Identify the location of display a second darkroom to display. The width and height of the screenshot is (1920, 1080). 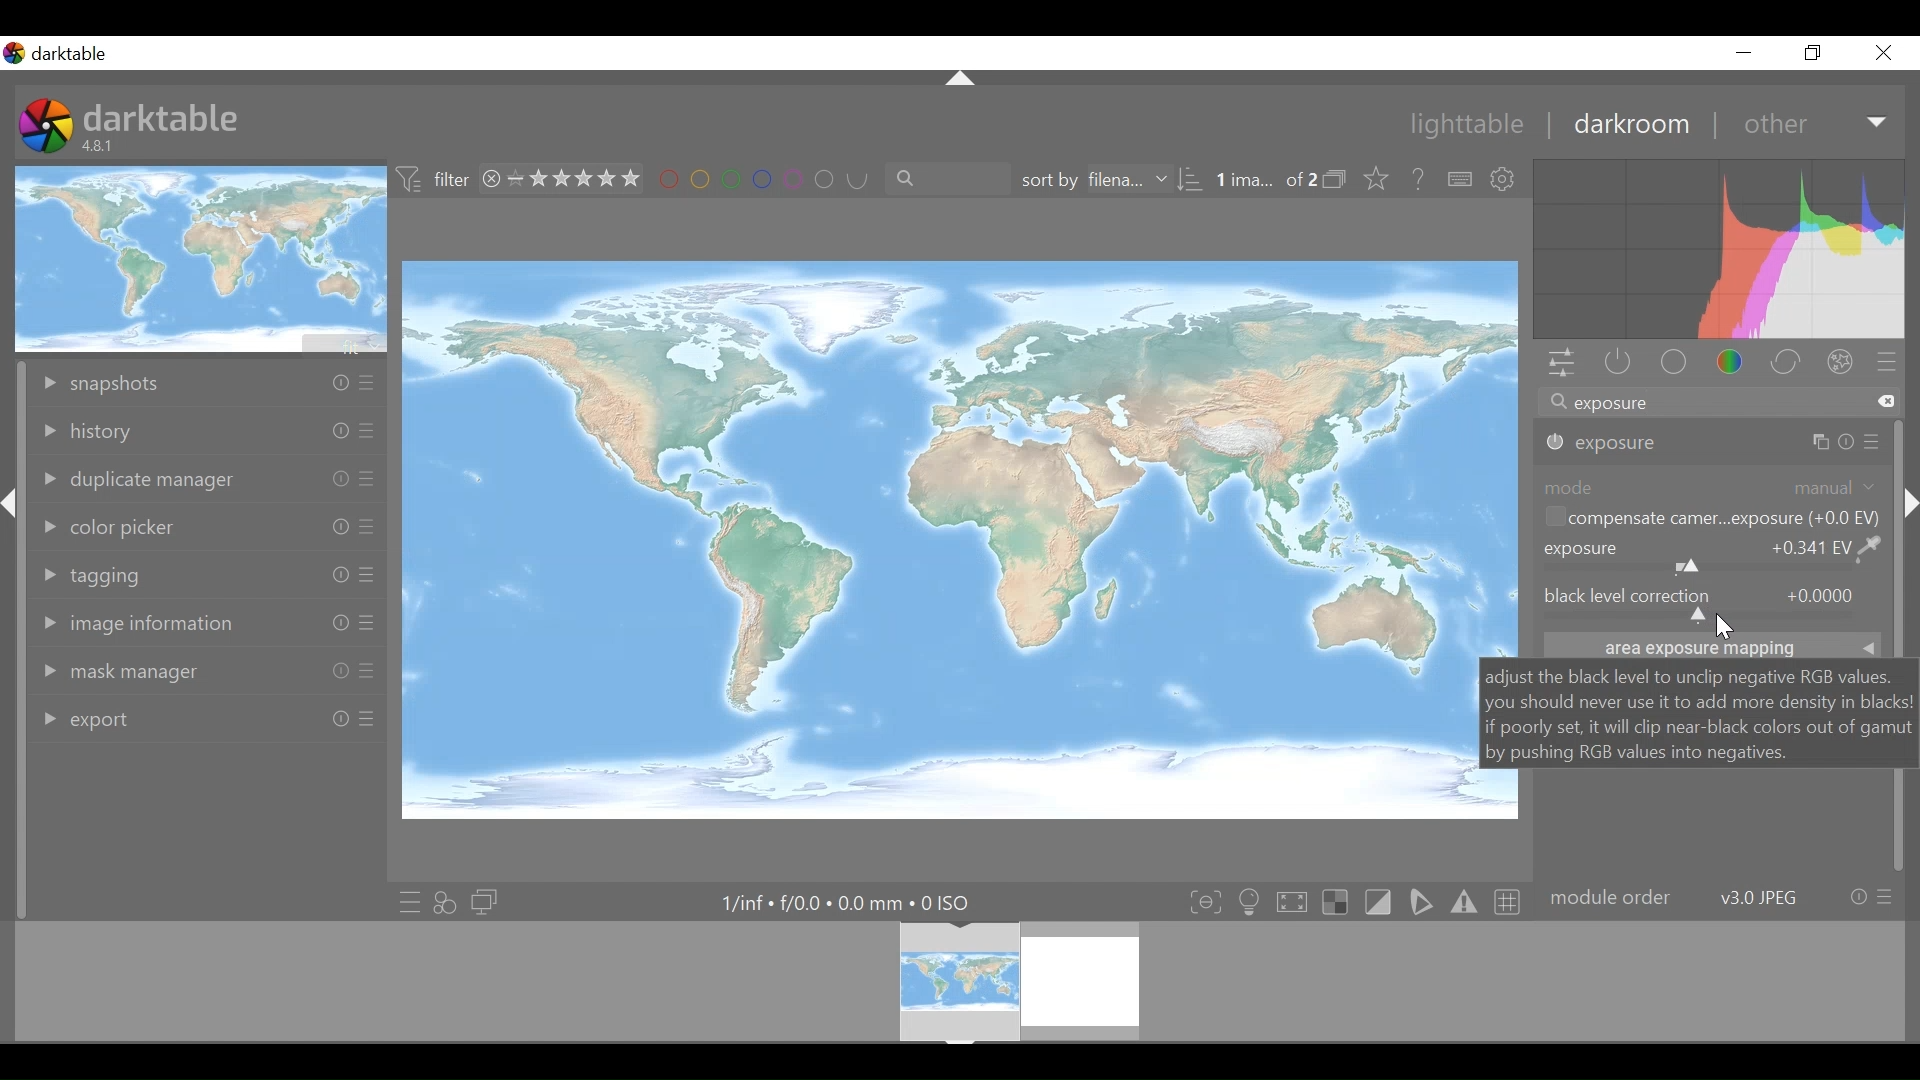
(487, 901).